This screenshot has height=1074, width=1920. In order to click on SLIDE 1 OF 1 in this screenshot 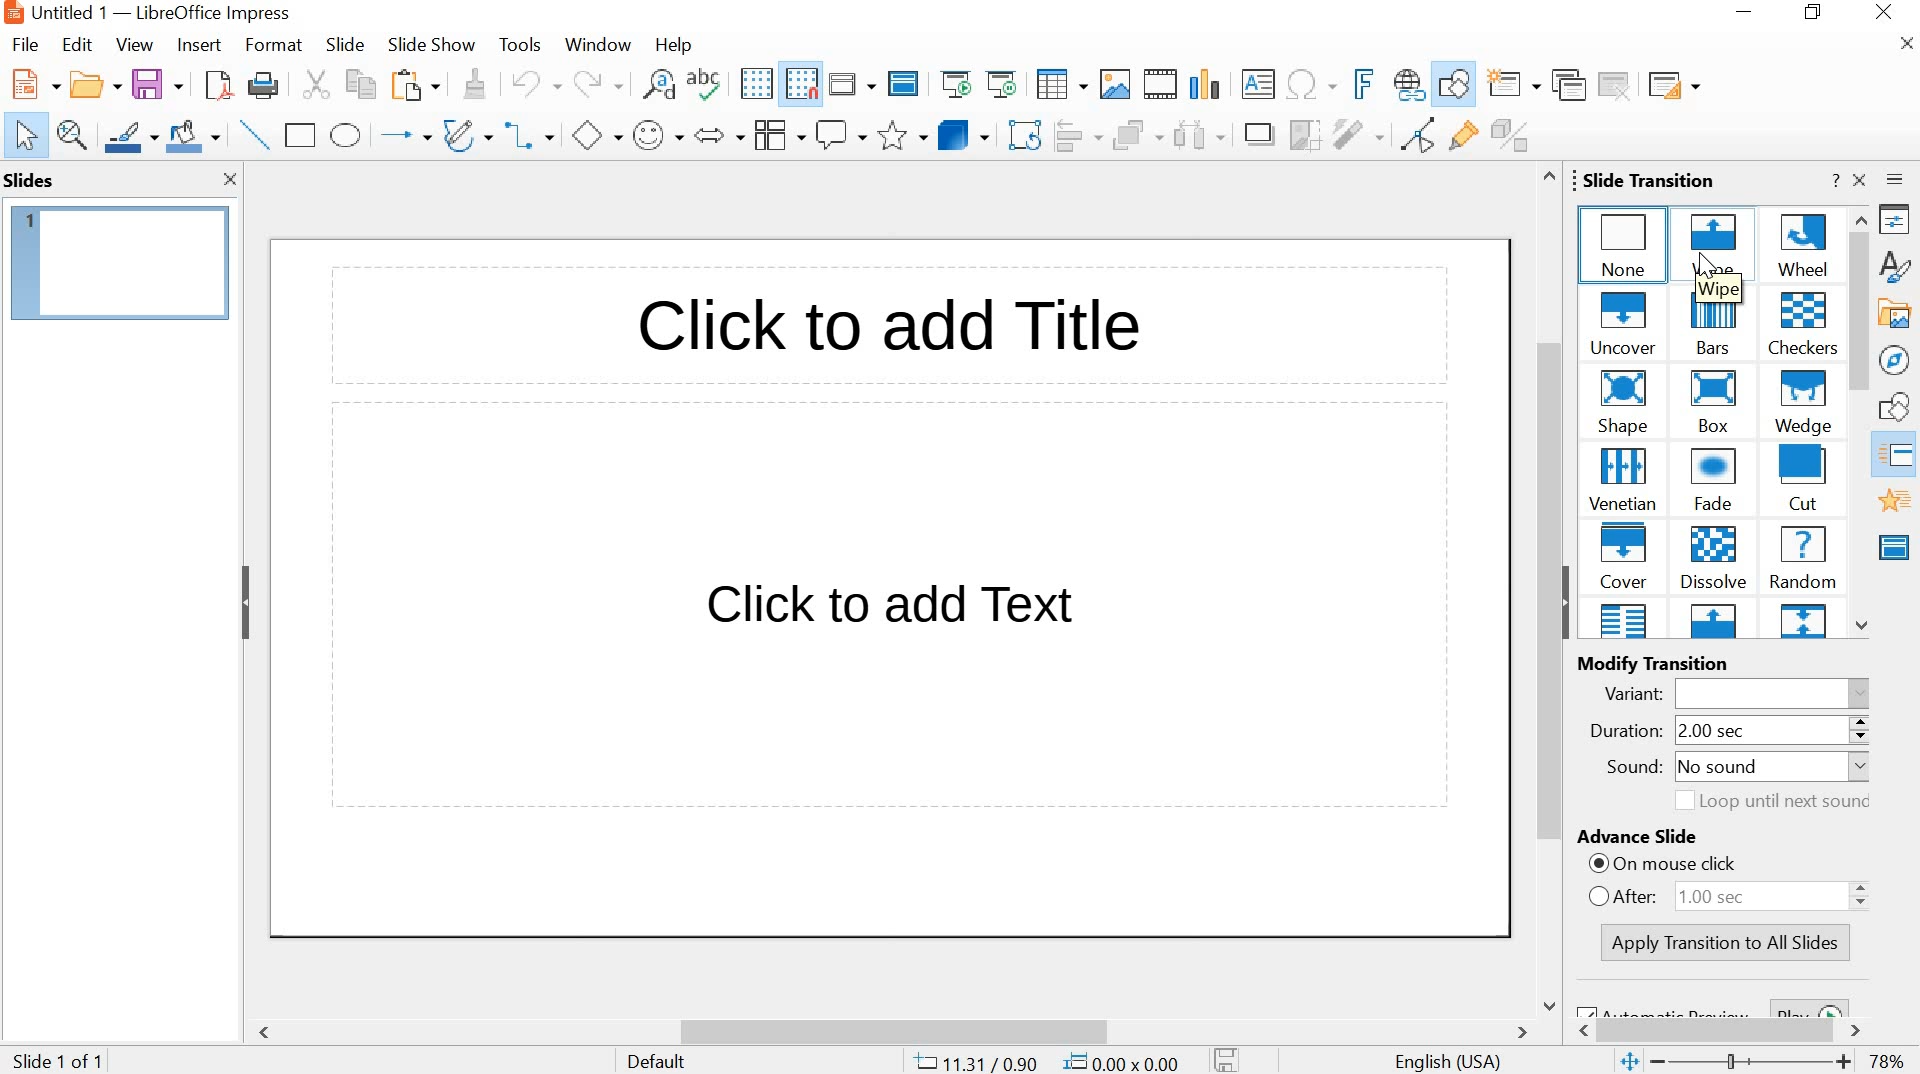, I will do `click(62, 1062)`.